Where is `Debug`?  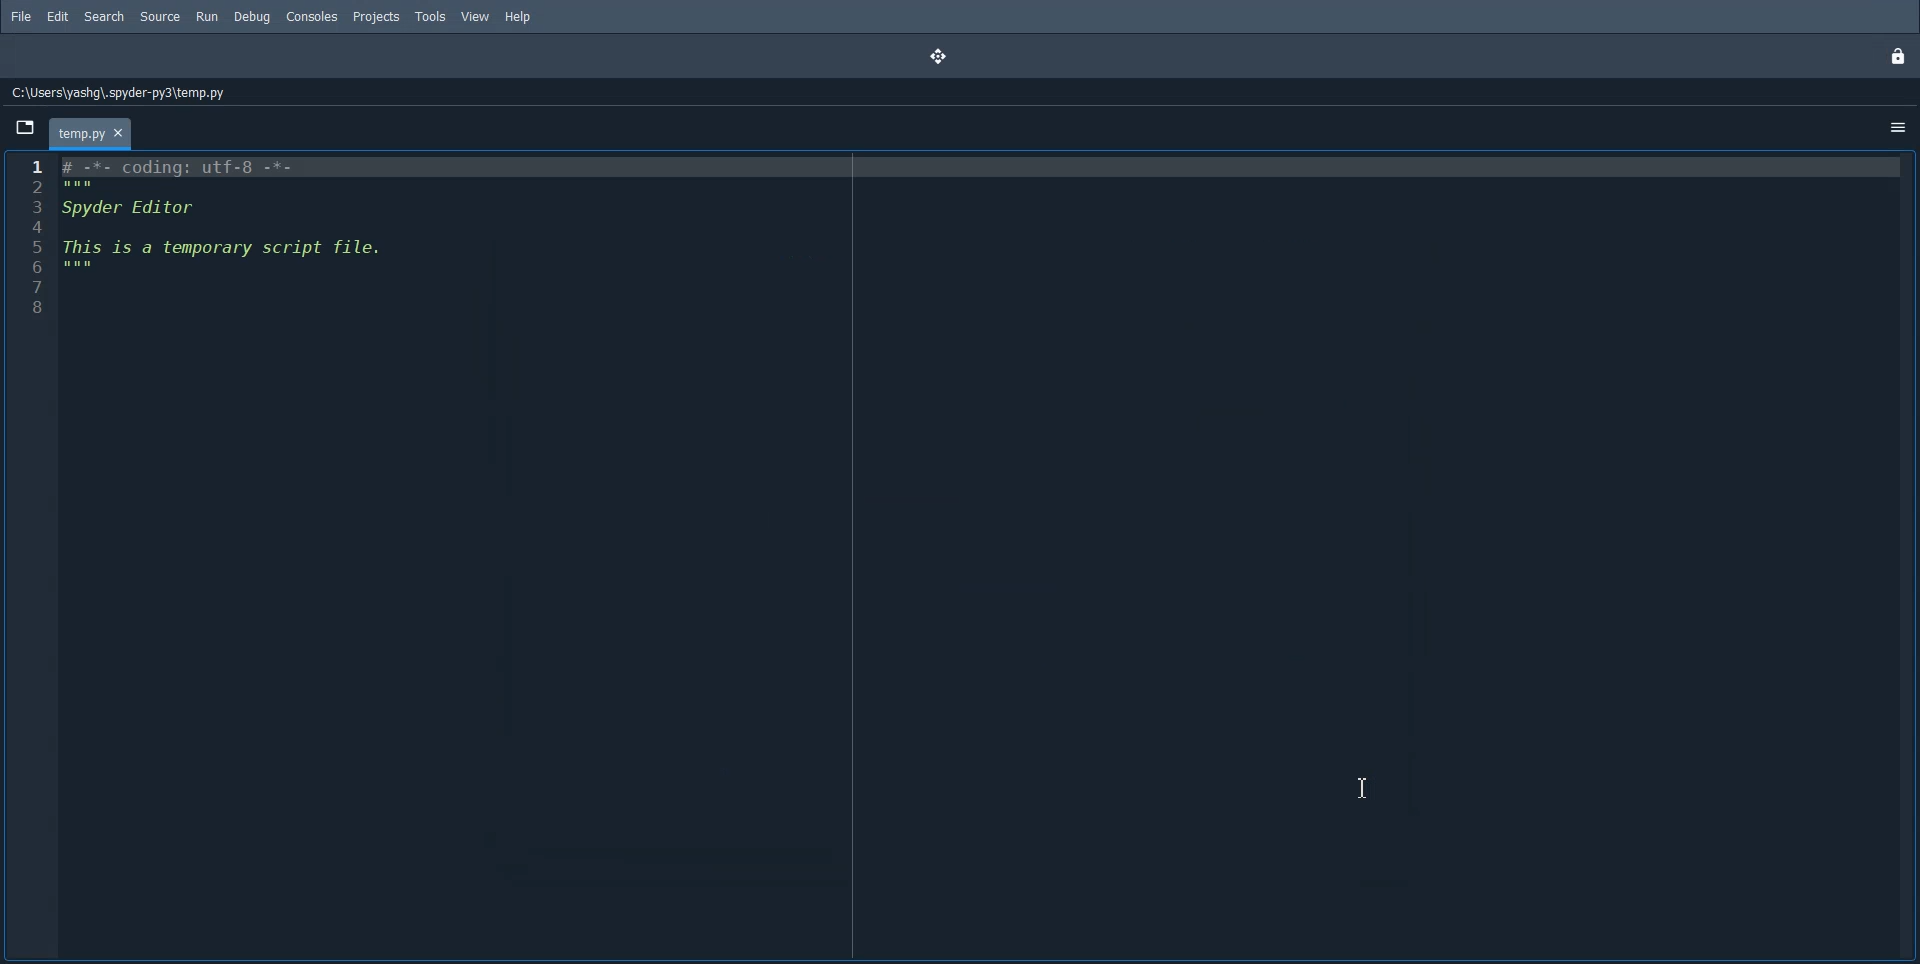 Debug is located at coordinates (253, 17).